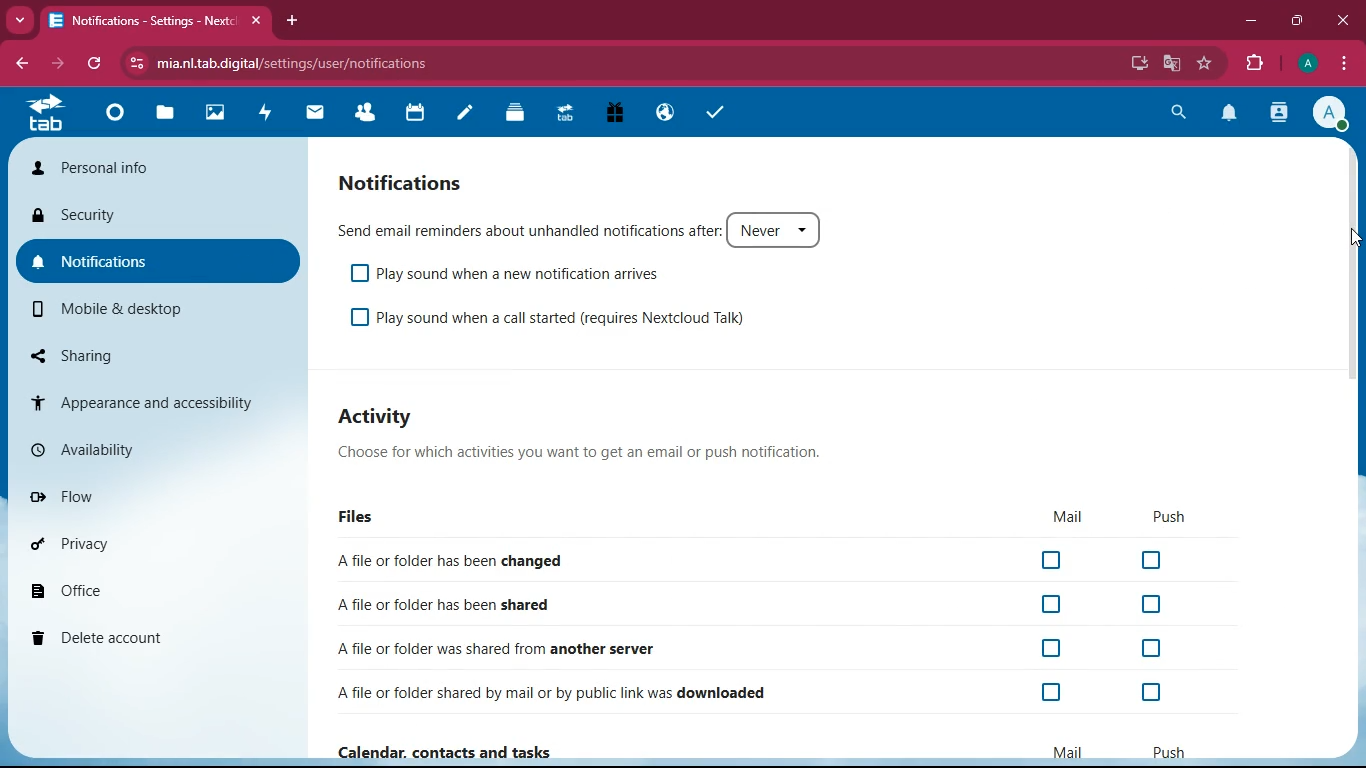 This screenshot has width=1366, height=768. I want to click on add tab, so click(295, 22).